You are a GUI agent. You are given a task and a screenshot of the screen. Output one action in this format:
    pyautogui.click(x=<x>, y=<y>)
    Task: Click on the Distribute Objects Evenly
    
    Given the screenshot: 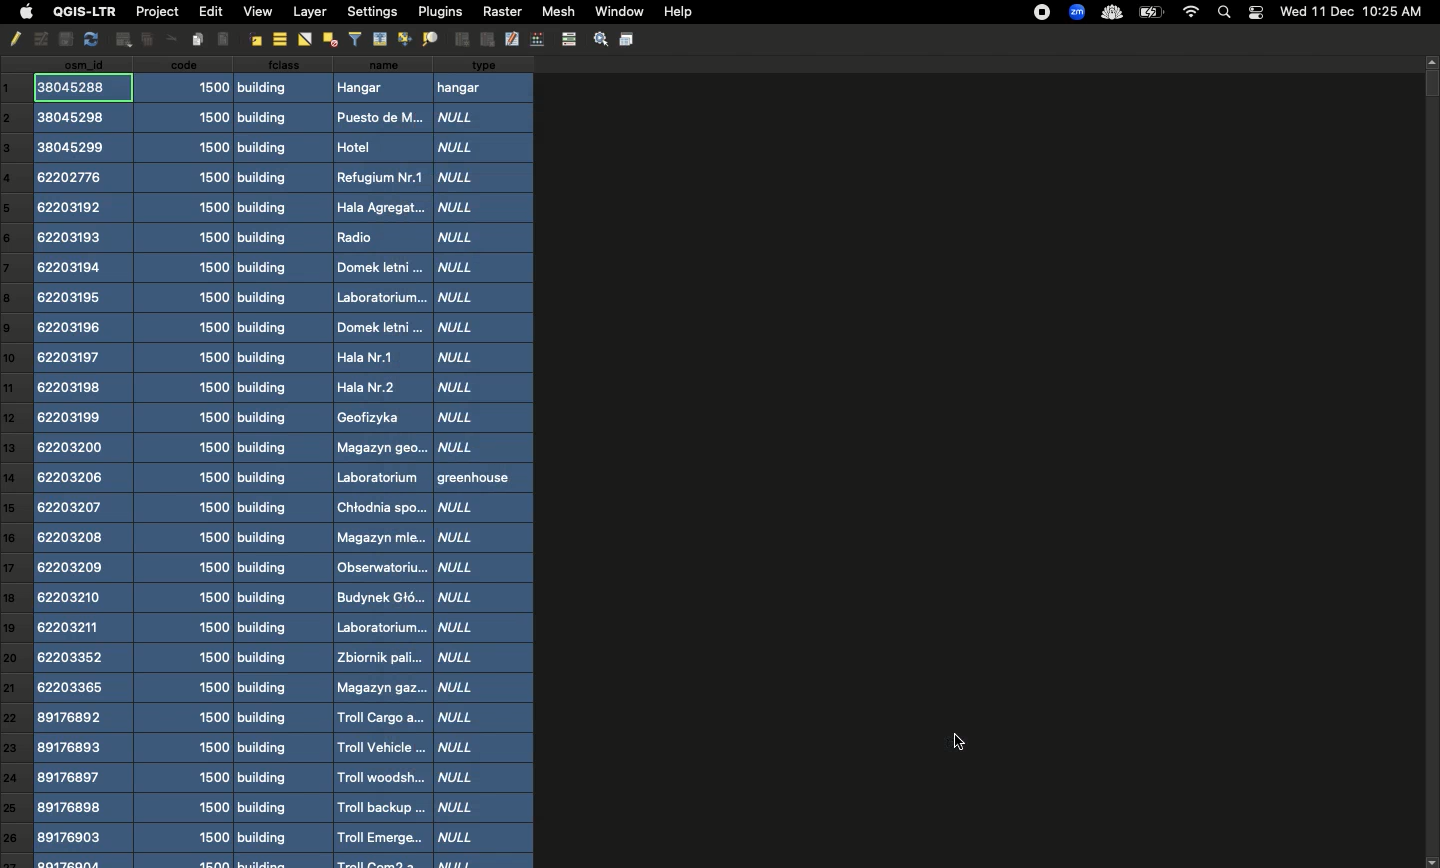 What is the action you would take?
    pyautogui.click(x=428, y=39)
    